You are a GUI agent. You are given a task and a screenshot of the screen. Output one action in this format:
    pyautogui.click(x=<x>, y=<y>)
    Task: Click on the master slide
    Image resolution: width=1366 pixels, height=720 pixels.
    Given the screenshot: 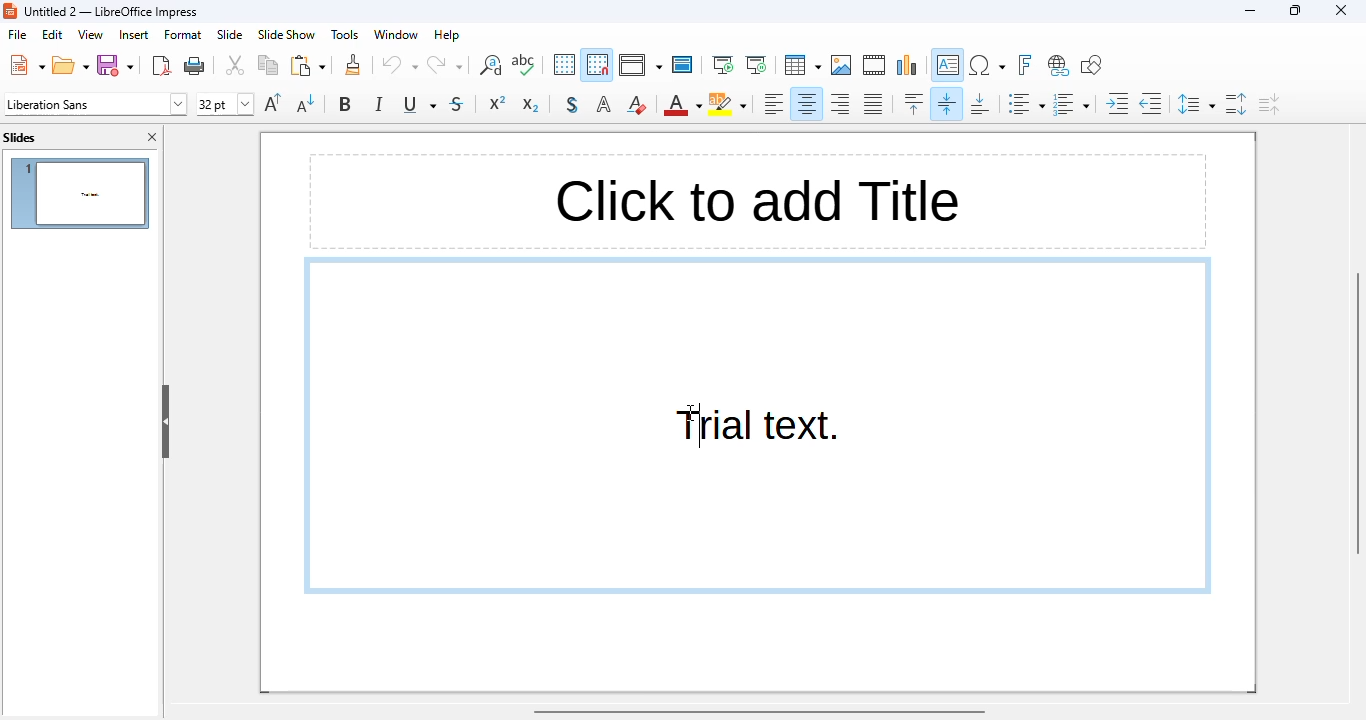 What is the action you would take?
    pyautogui.click(x=682, y=65)
    